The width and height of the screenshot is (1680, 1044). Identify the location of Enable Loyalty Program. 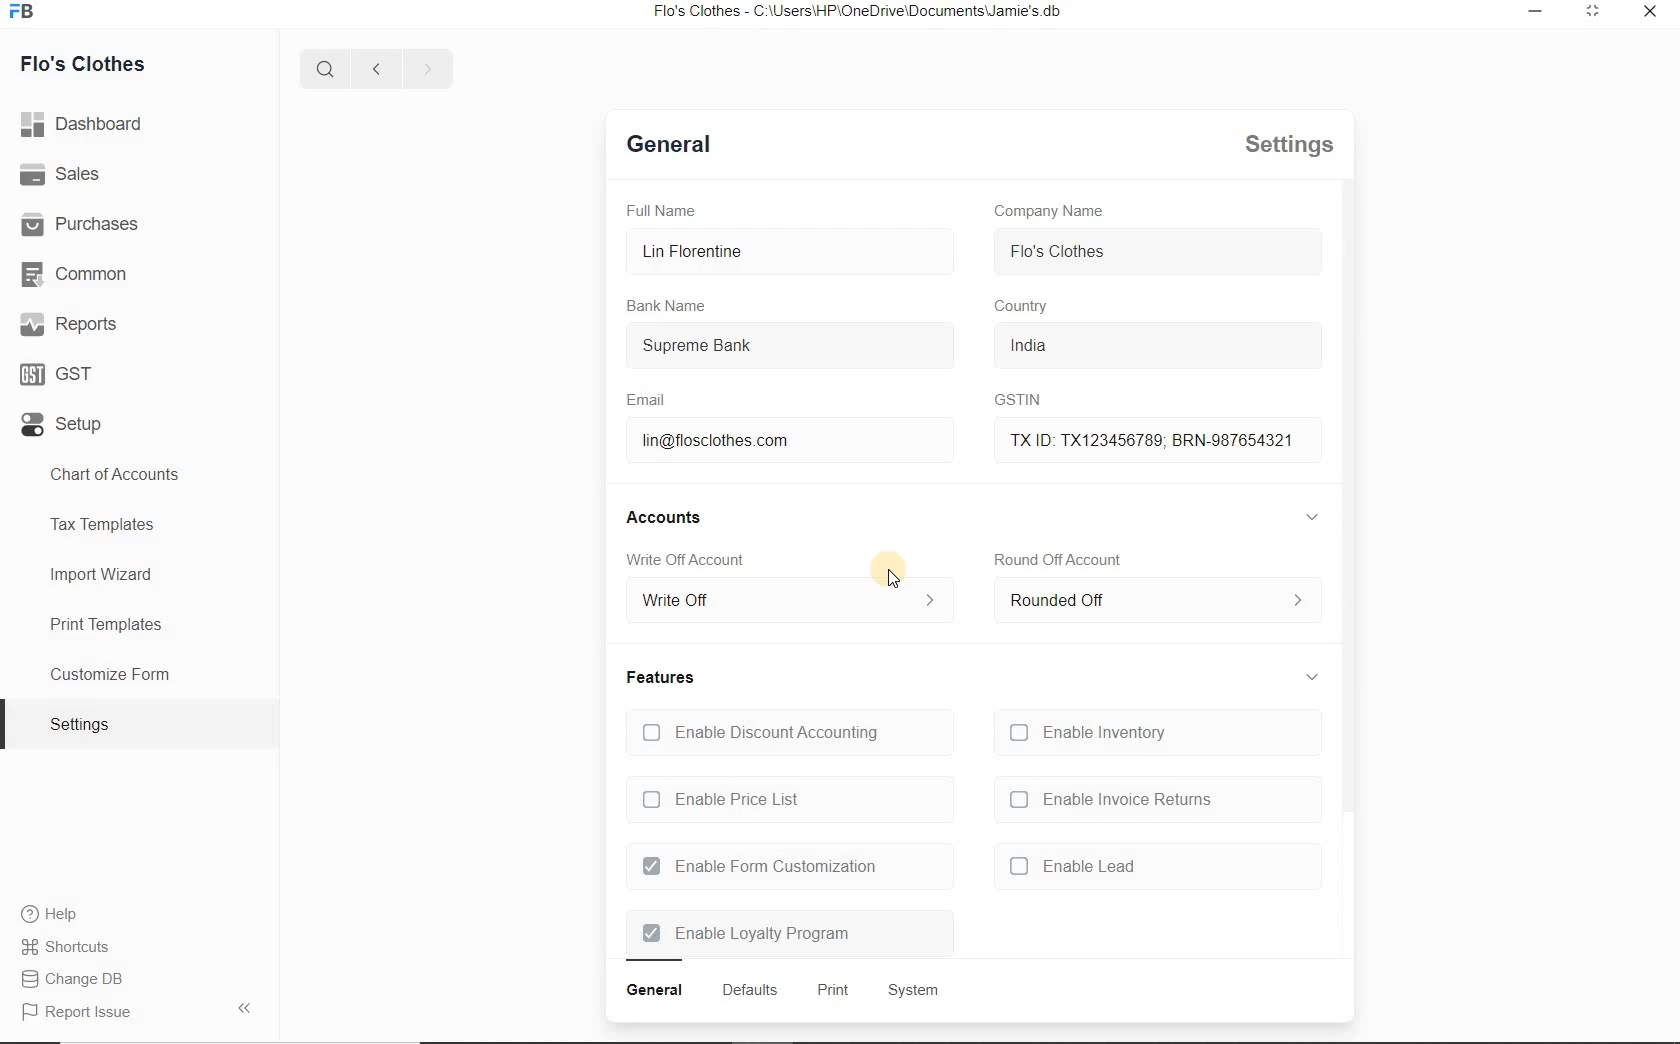
(787, 936).